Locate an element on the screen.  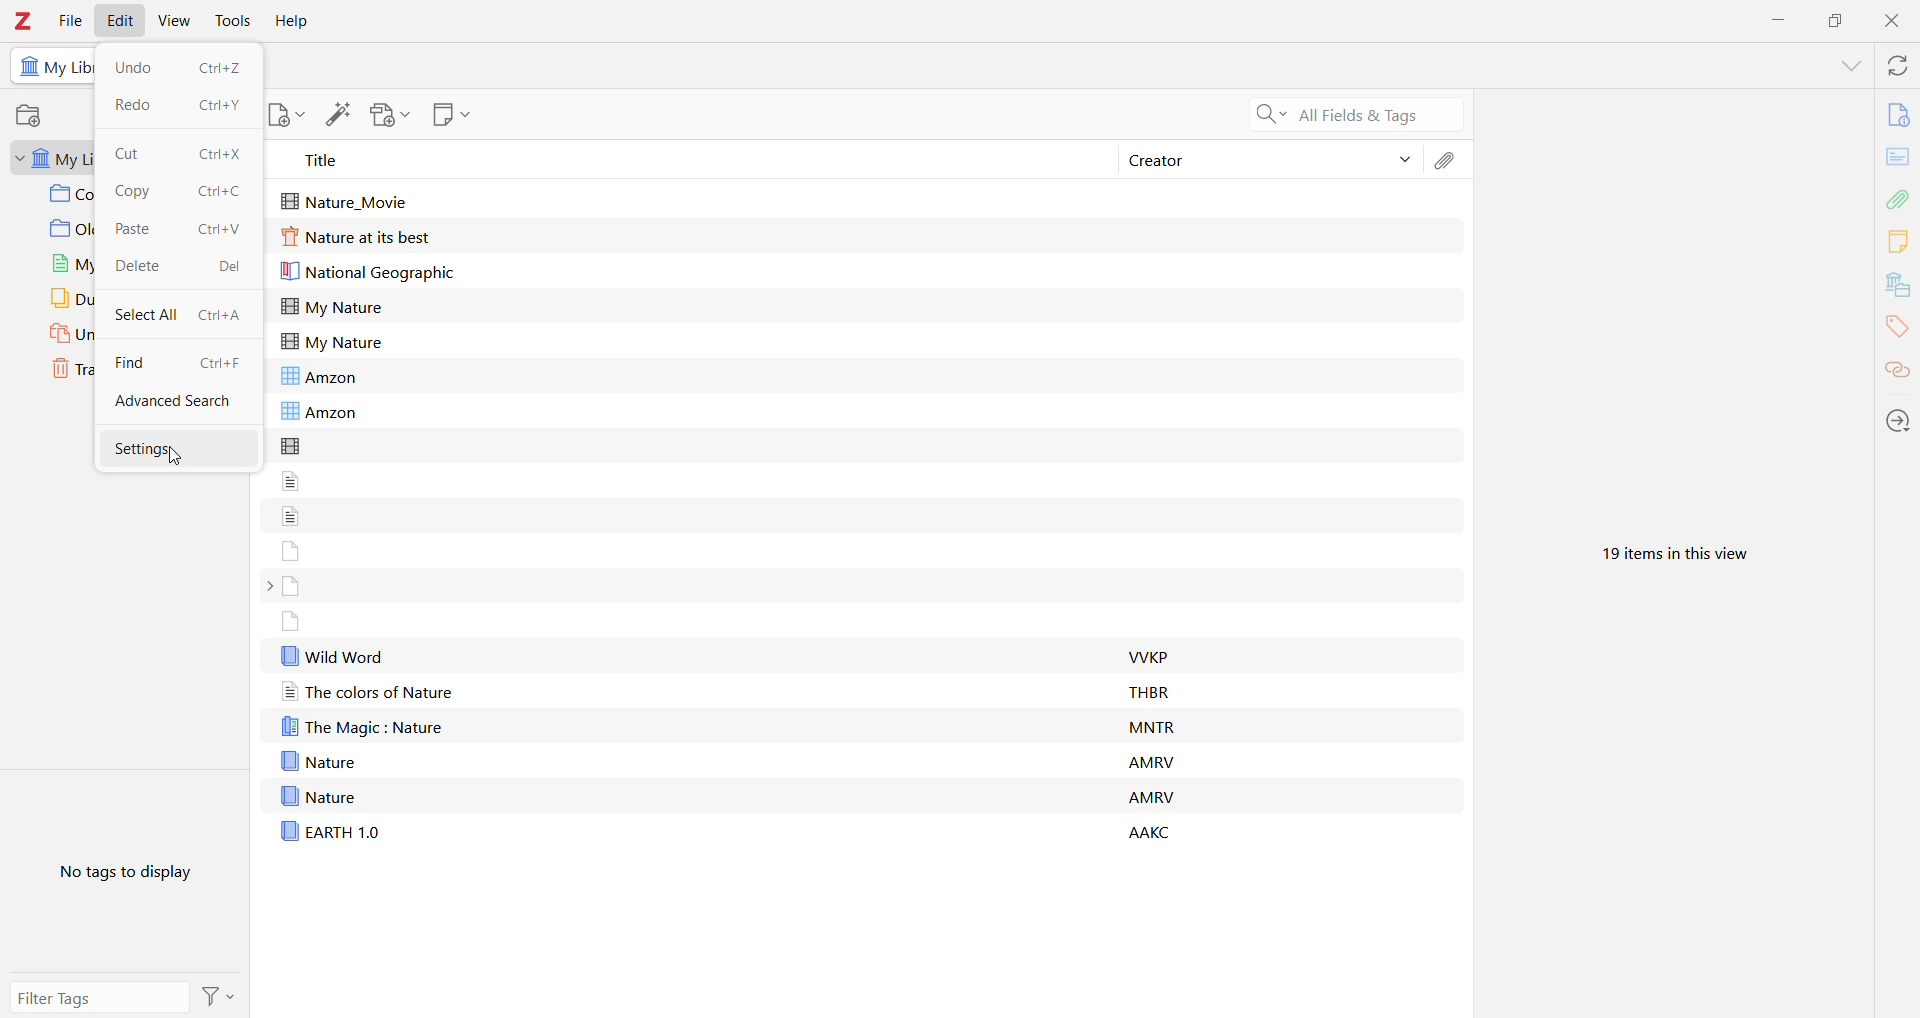
List all Tabs is located at coordinates (1848, 64).